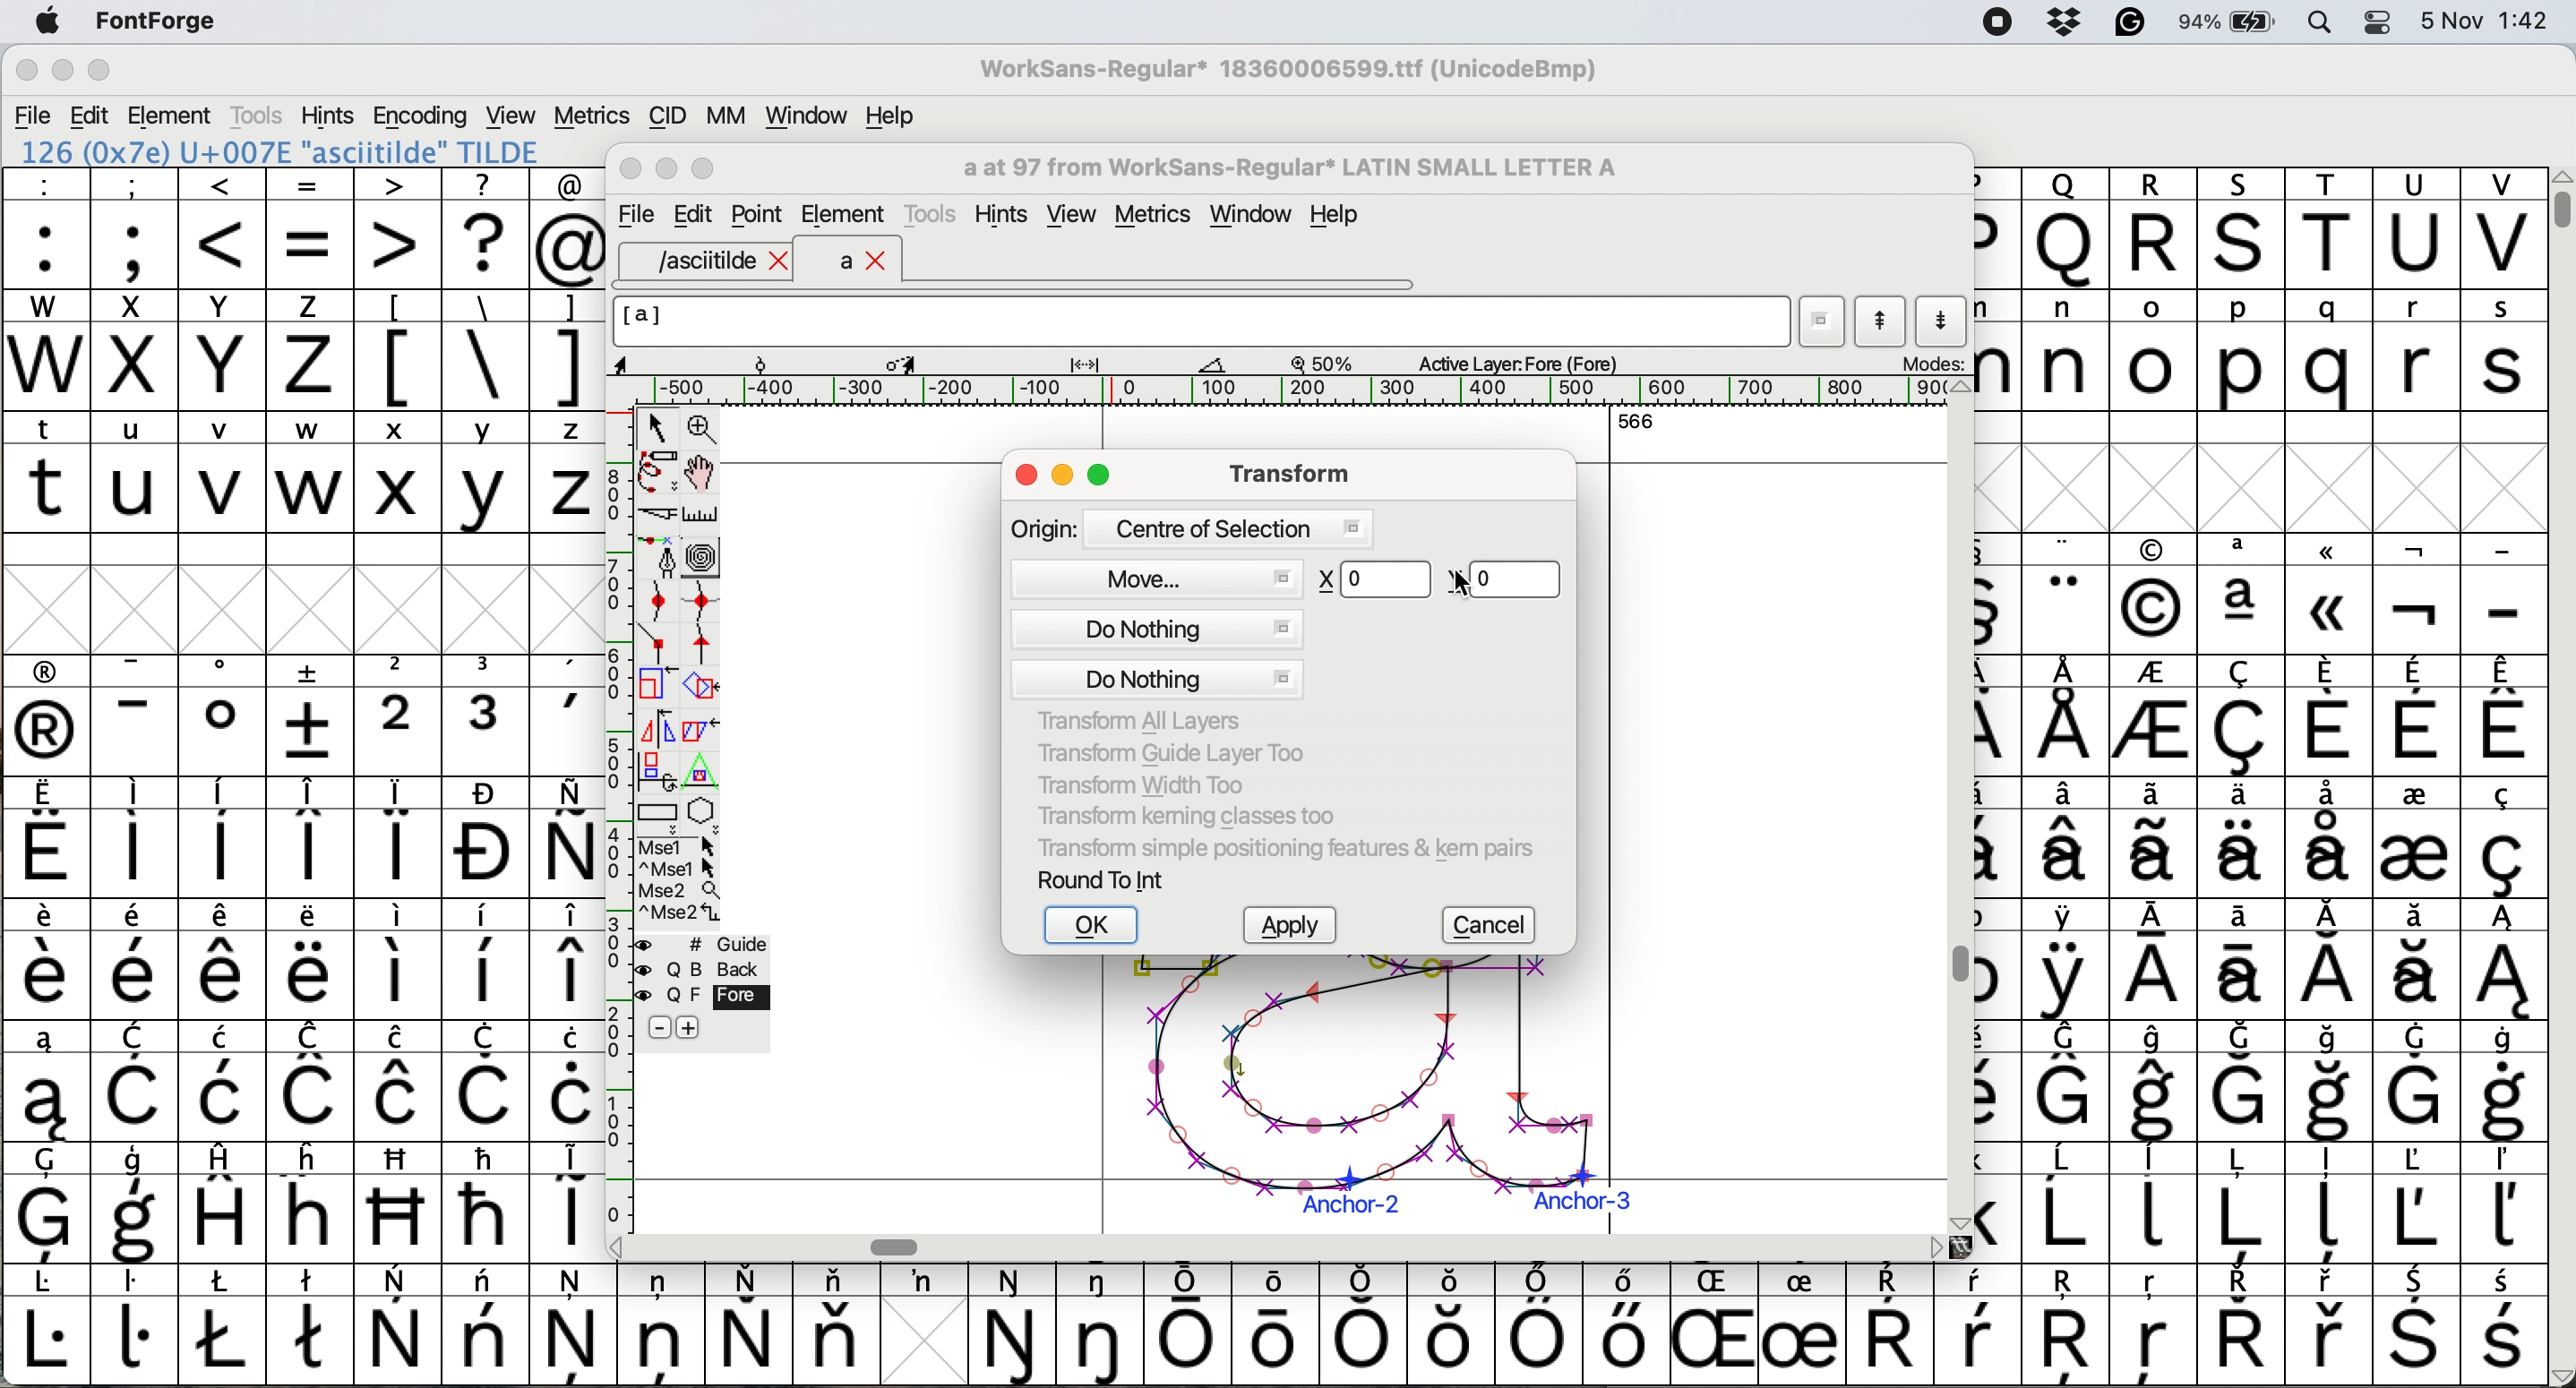 This screenshot has width=2576, height=1388. I want to click on window, so click(802, 117).